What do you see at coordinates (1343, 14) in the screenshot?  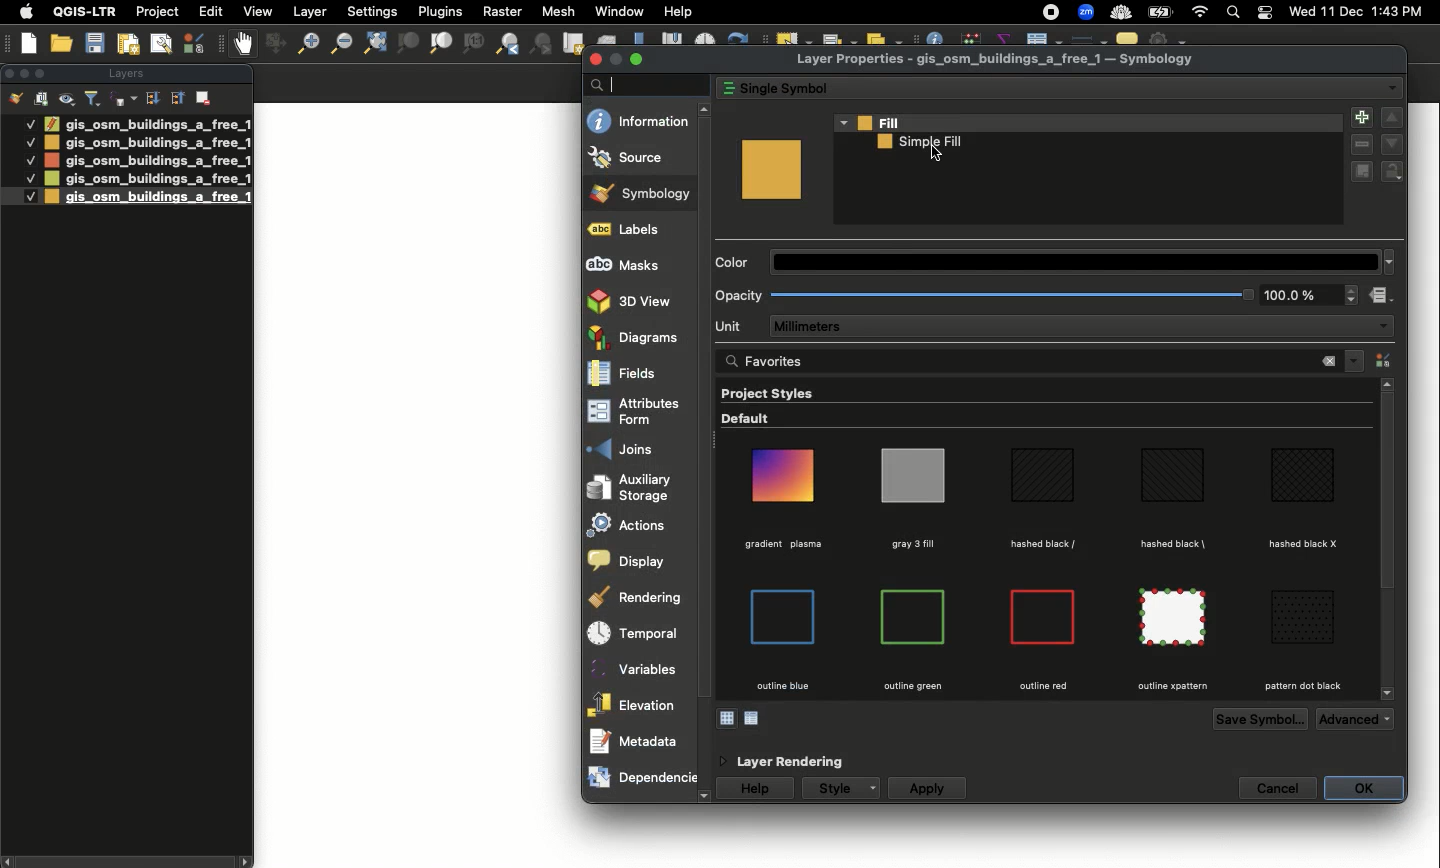 I see `11 Dec` at bounding box center [1343, 14].